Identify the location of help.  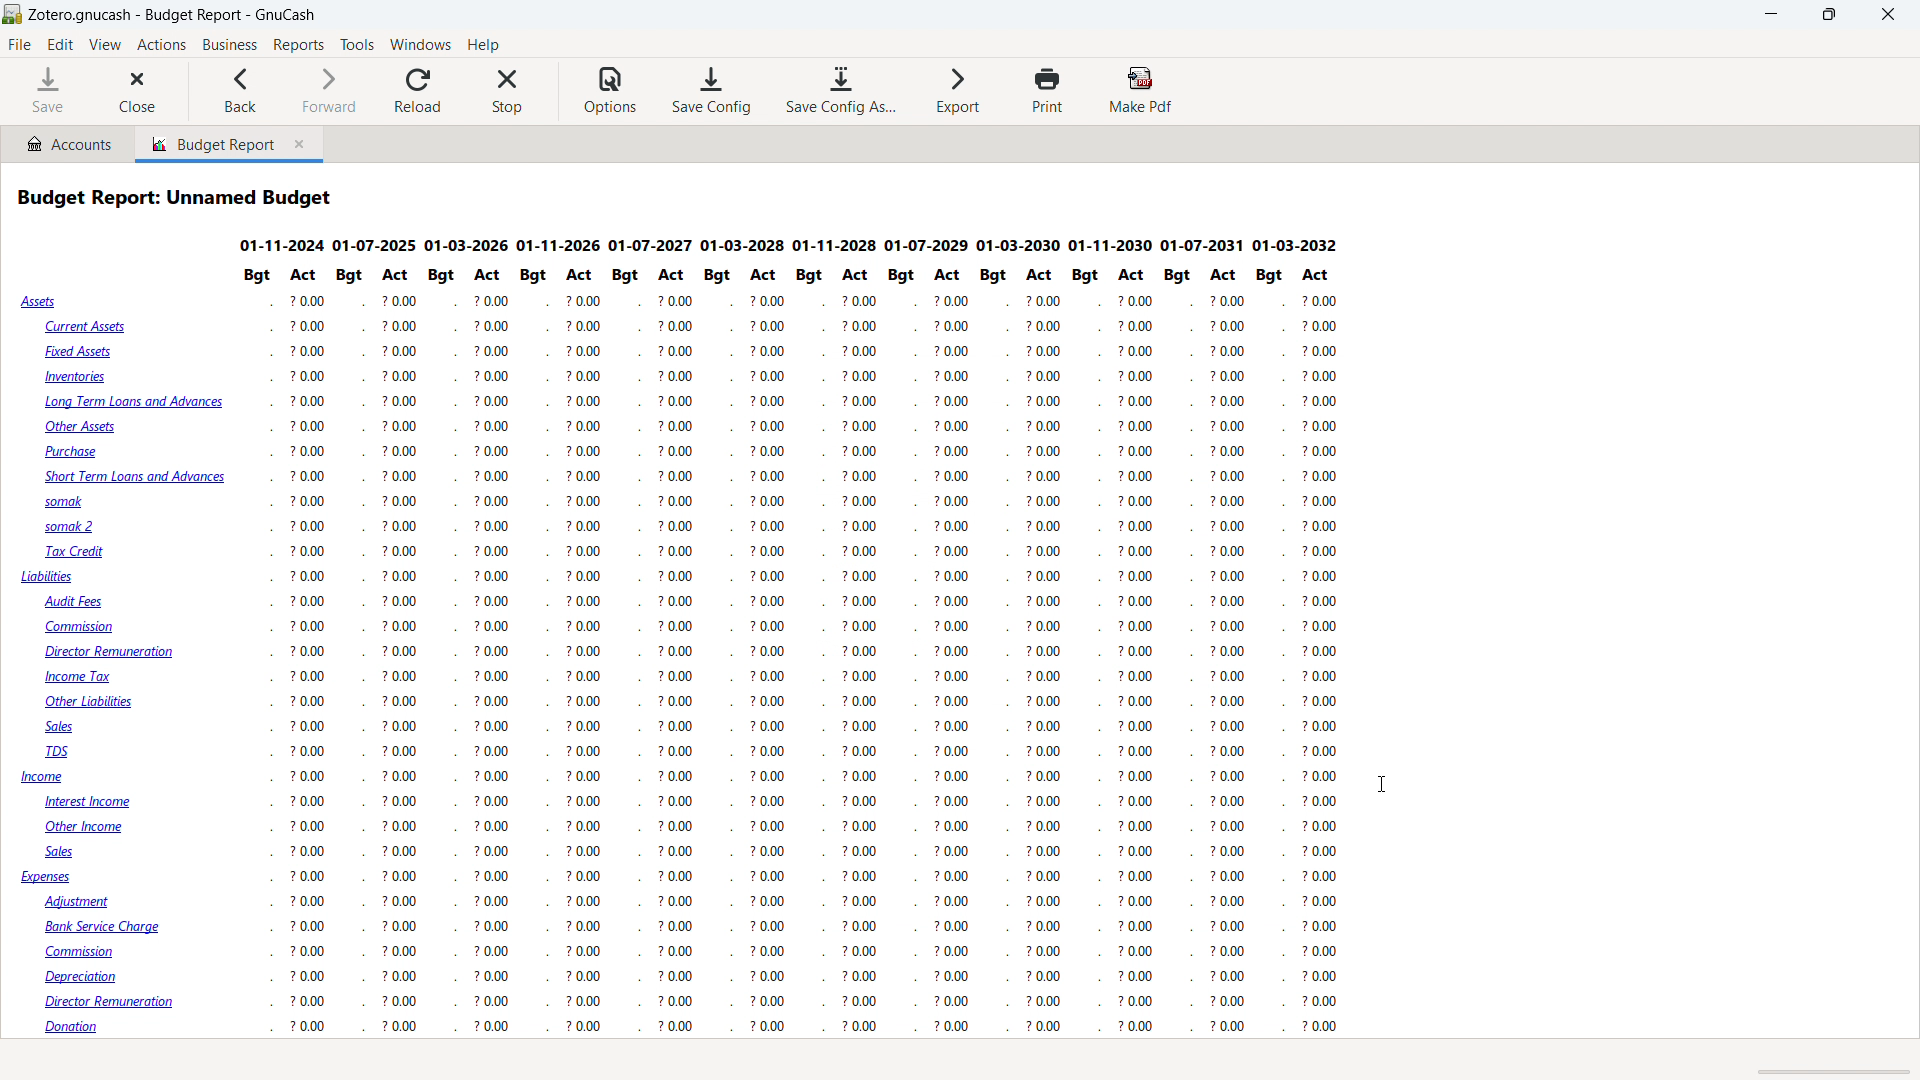
(483, 44).